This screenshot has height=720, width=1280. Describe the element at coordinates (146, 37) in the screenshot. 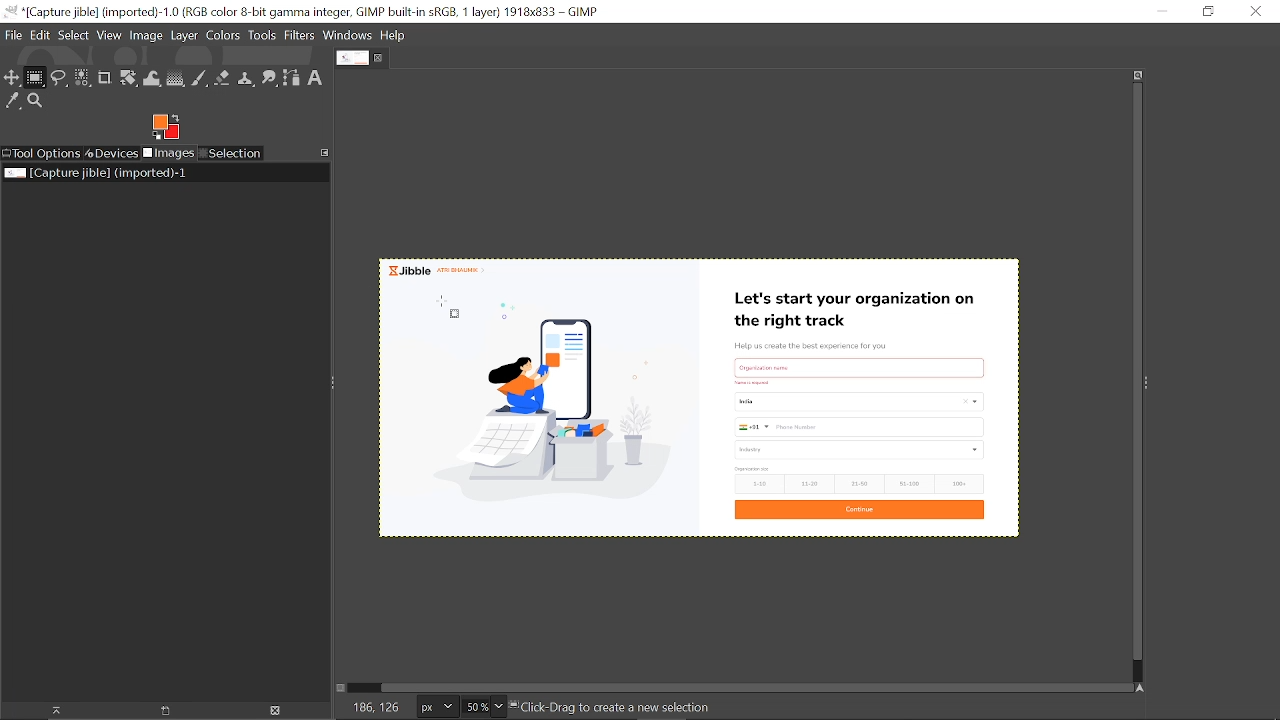

I see `Image` at that location.